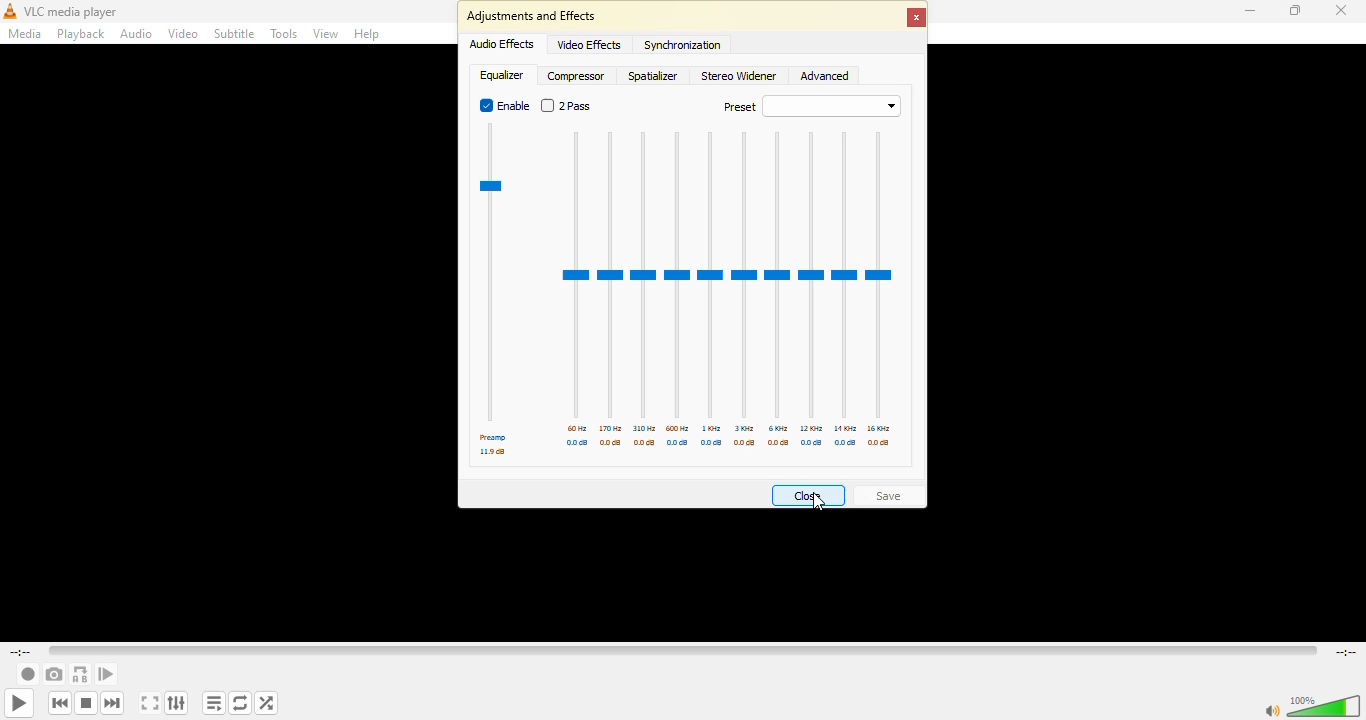 The height and width of the screenshot is (720, 1366). Describe the element at coordinates (53, 674) in the screenshot. I see `take a snapshot` at that location.